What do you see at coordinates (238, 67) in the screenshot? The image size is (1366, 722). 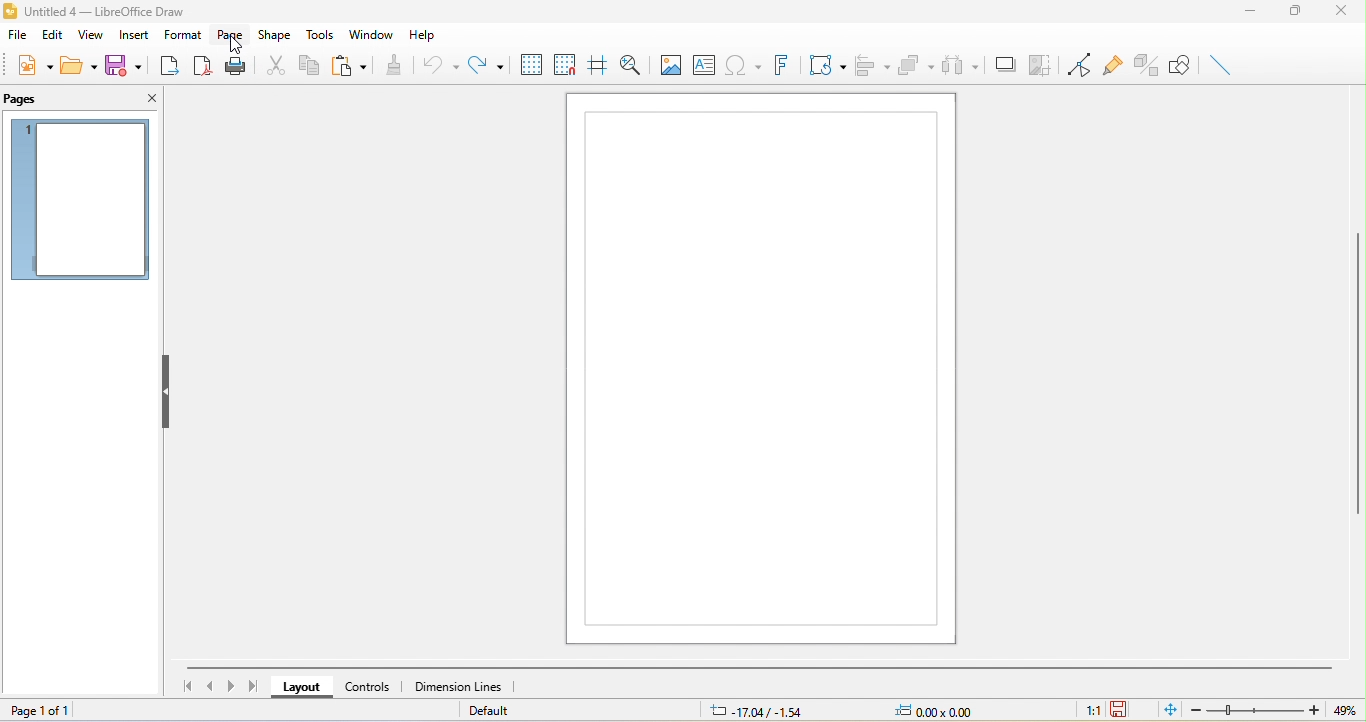 I see `print` at bounding box center [238, 67].